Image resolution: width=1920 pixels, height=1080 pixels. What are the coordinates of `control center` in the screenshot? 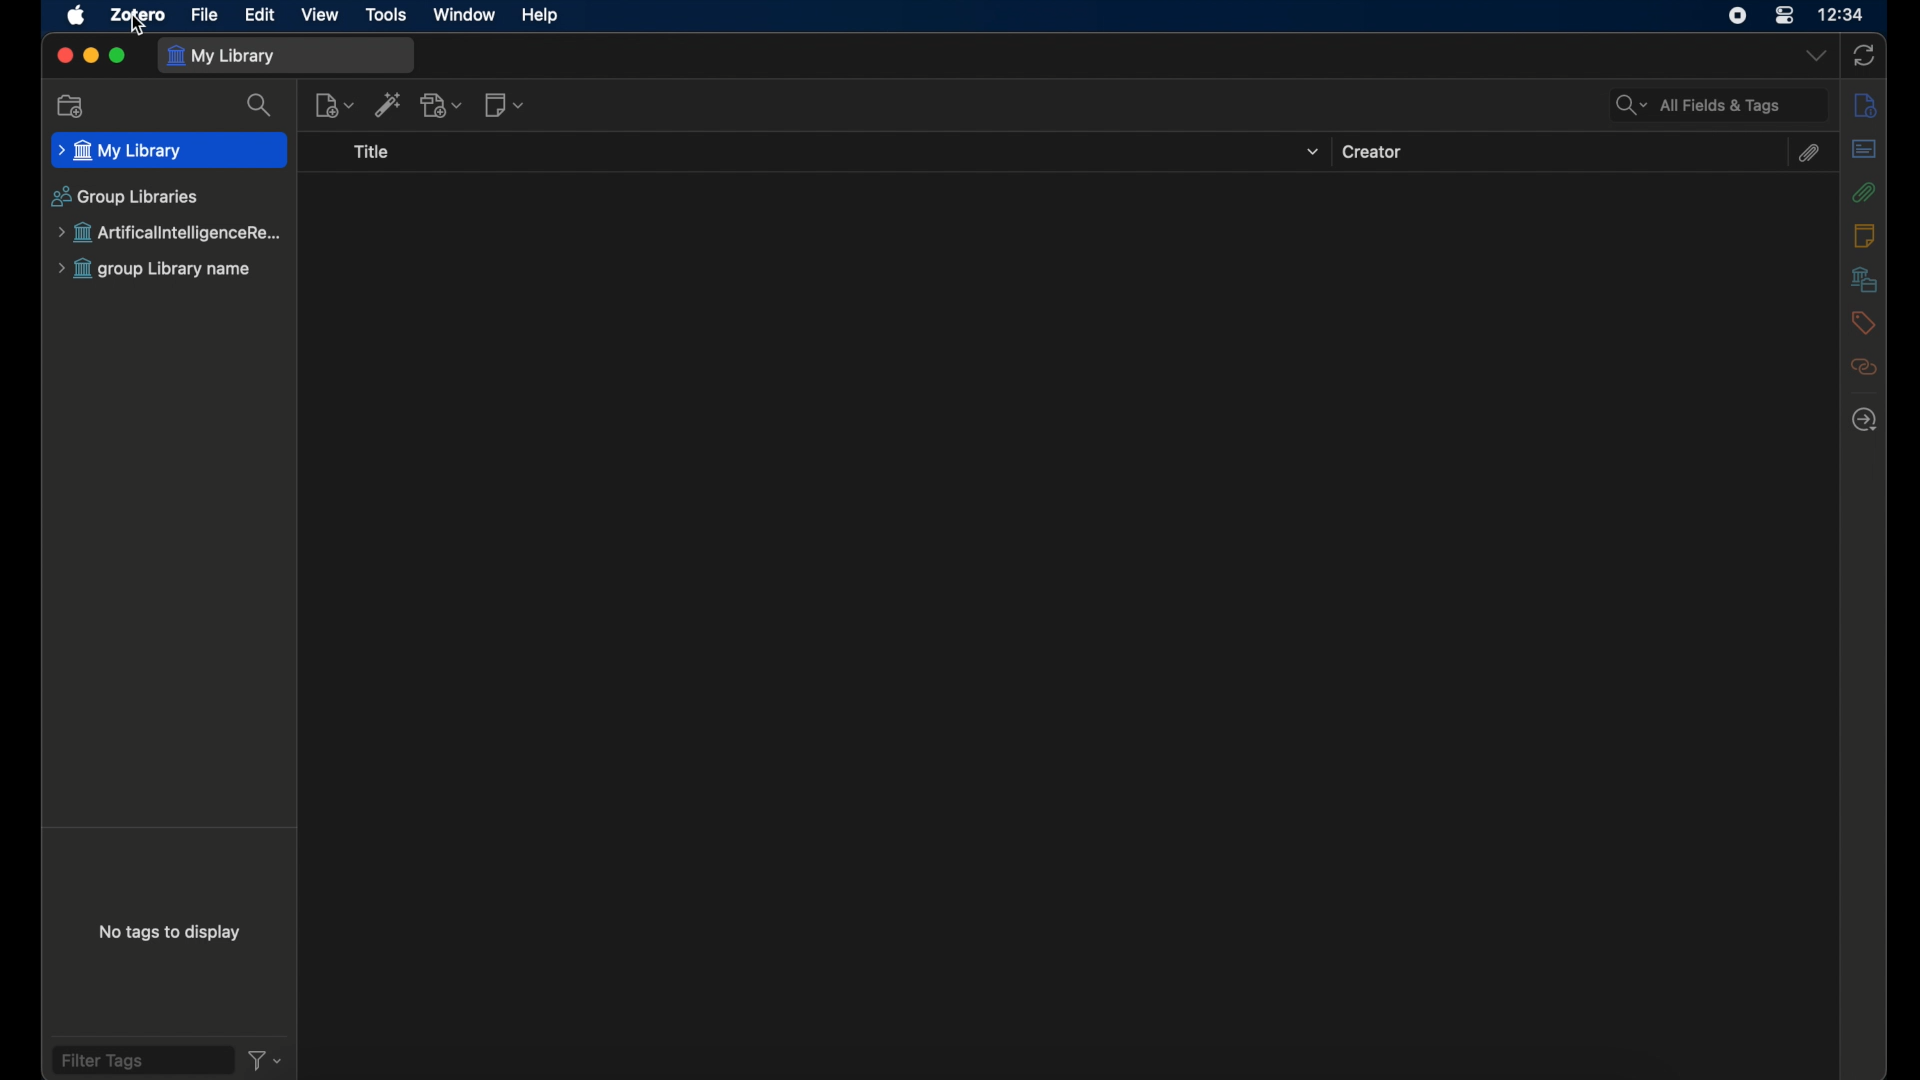 It's located at (1784, 16).